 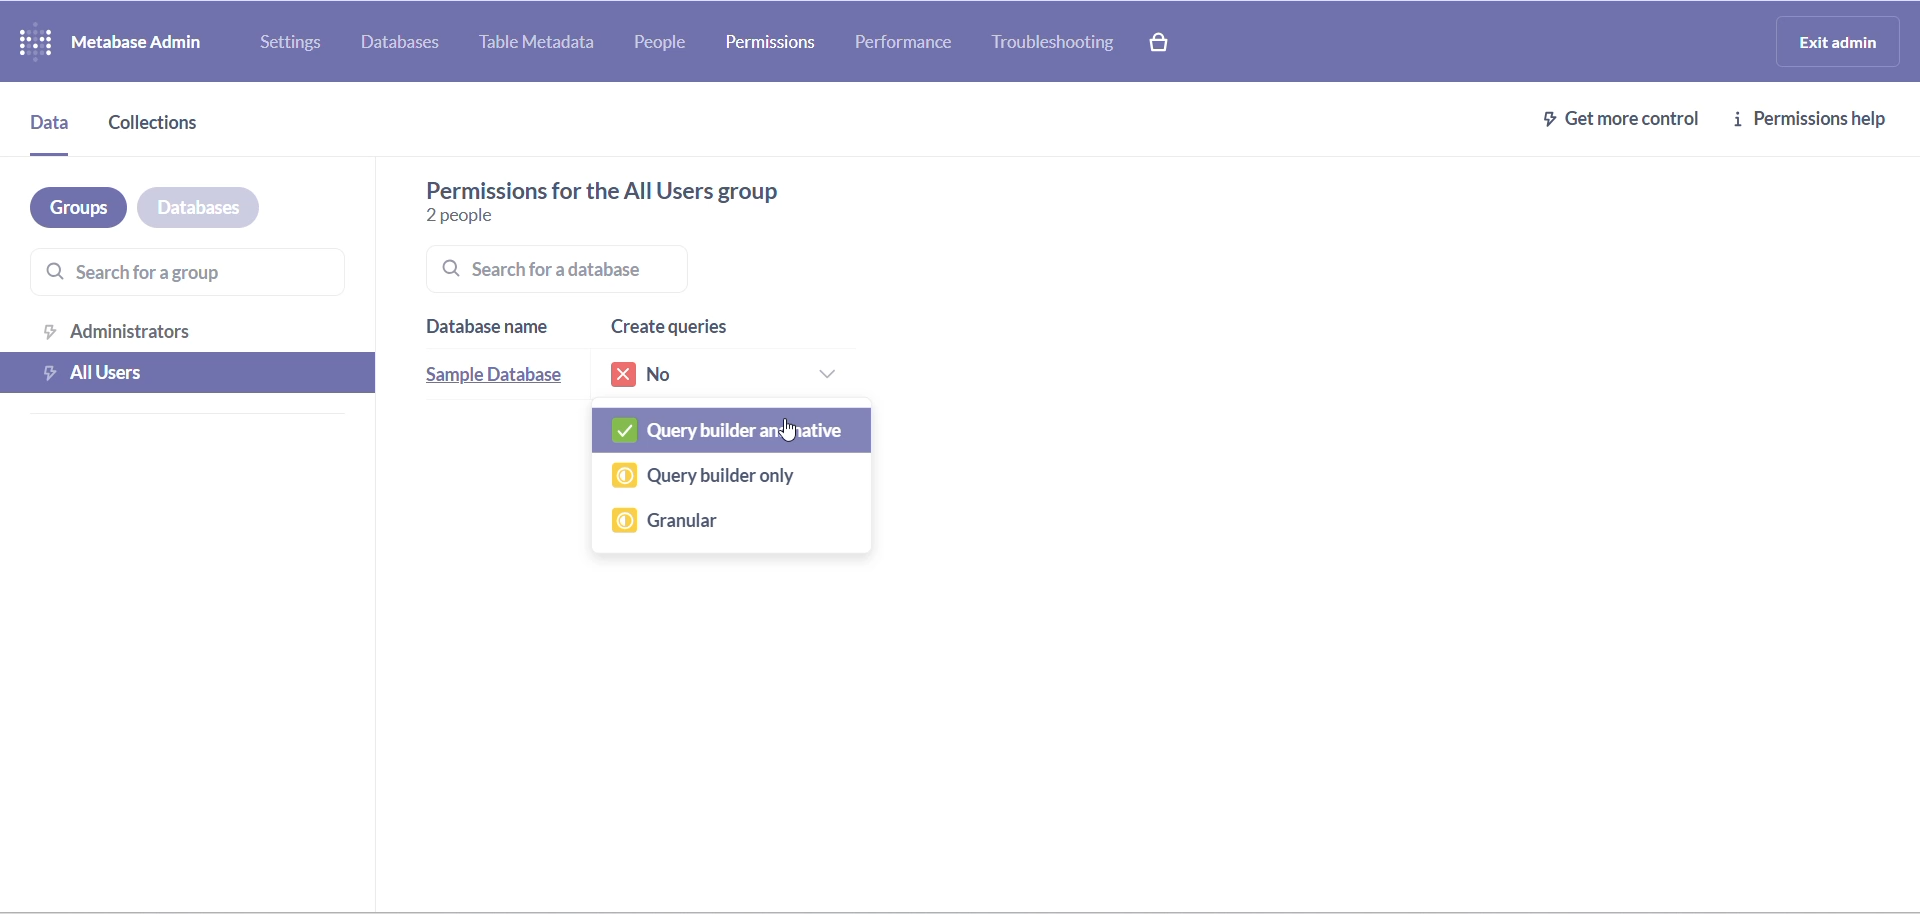 What do you see at coordinates (771, 41) in the screenshot?
I see `permission` at bounding box center [771, 41].